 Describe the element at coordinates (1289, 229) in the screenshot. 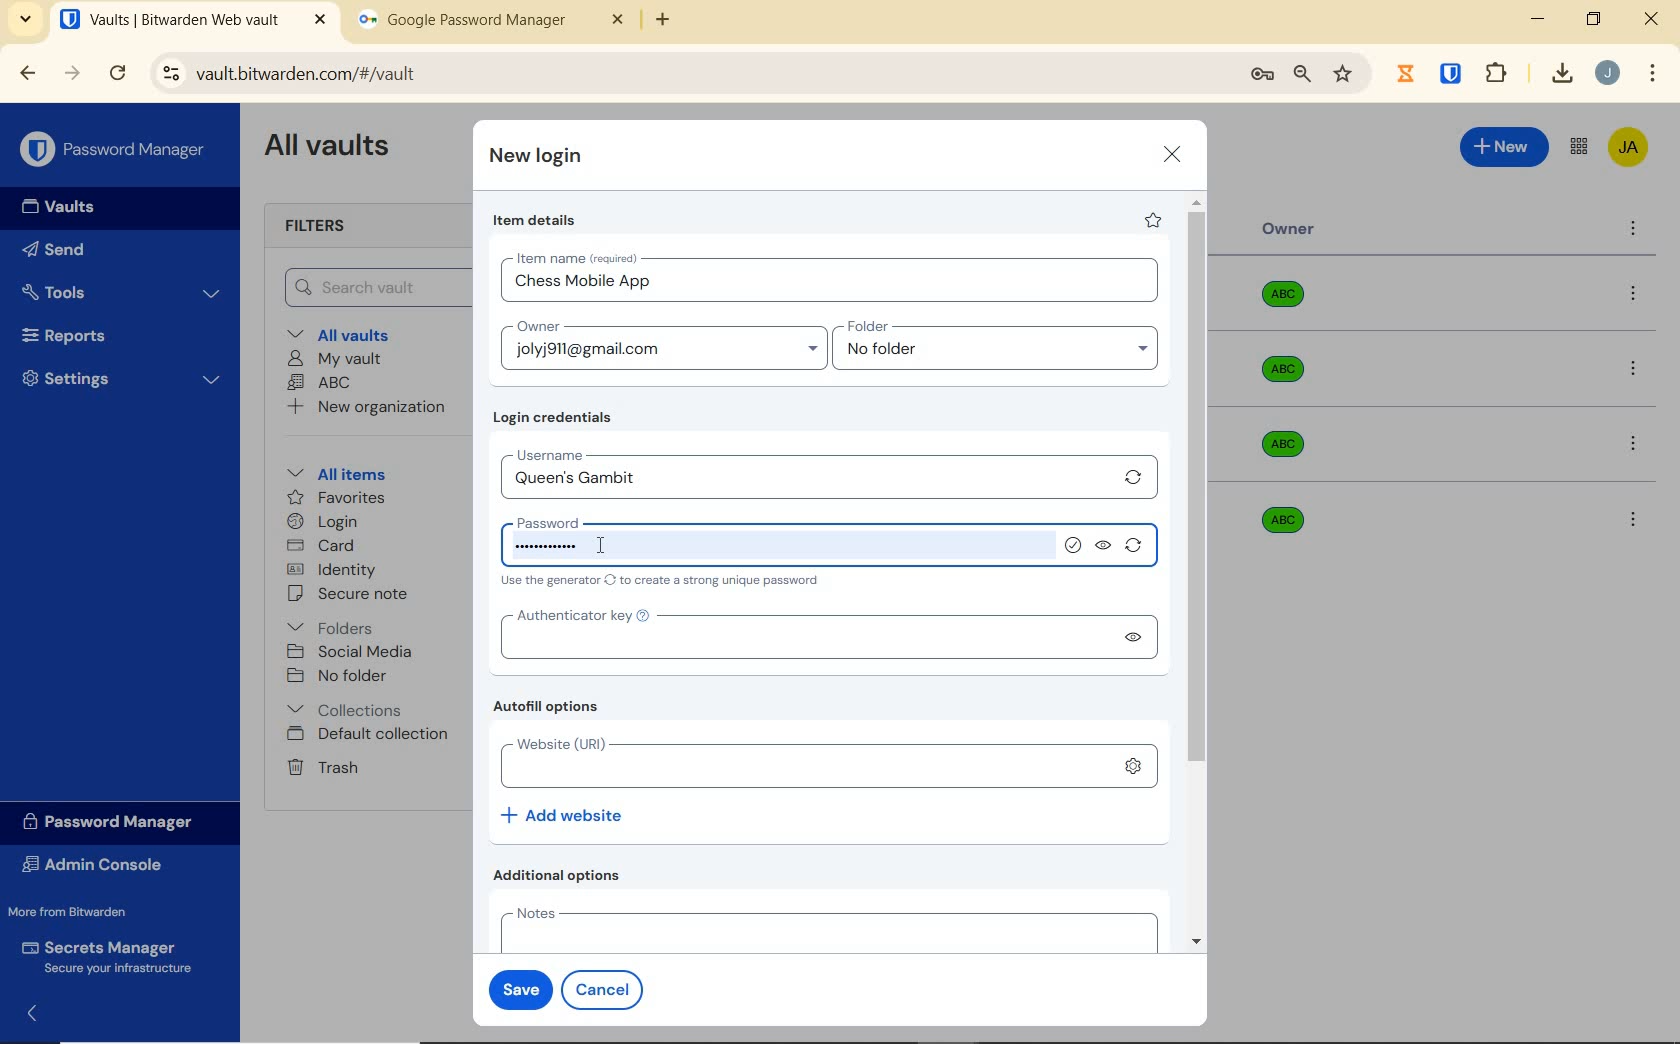

I see `Owner` at that location.